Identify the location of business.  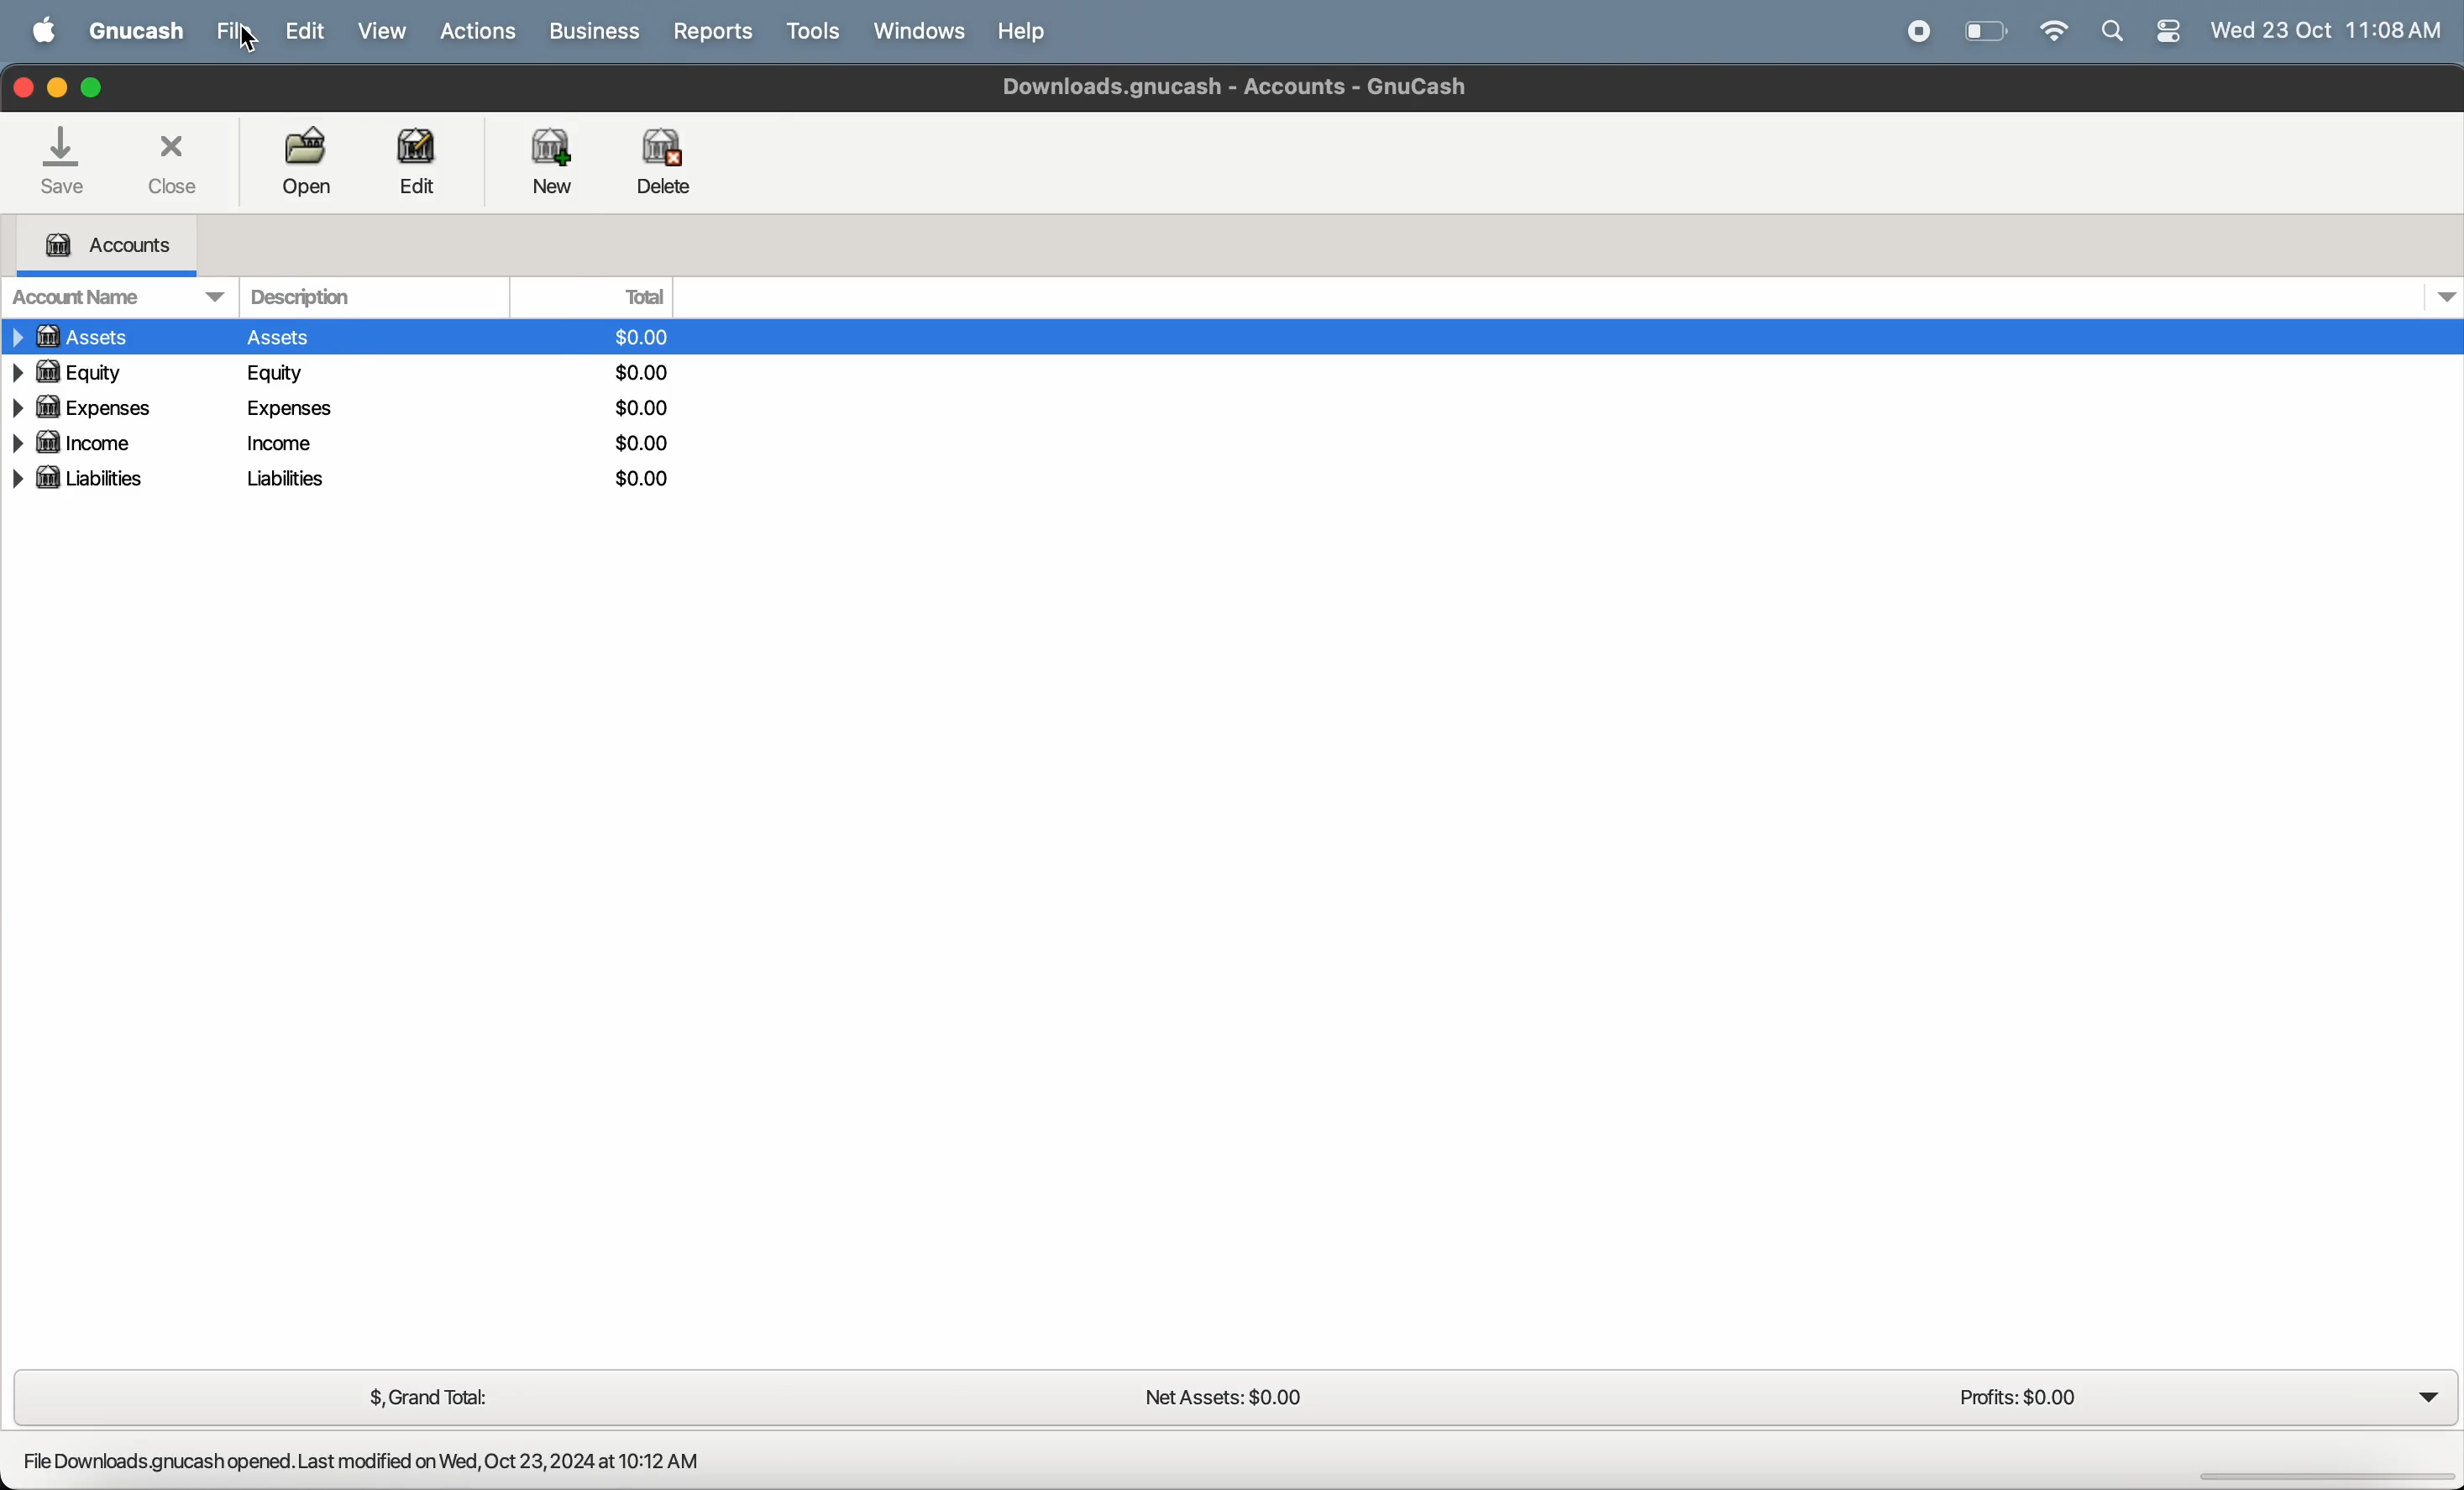
(589, 32).